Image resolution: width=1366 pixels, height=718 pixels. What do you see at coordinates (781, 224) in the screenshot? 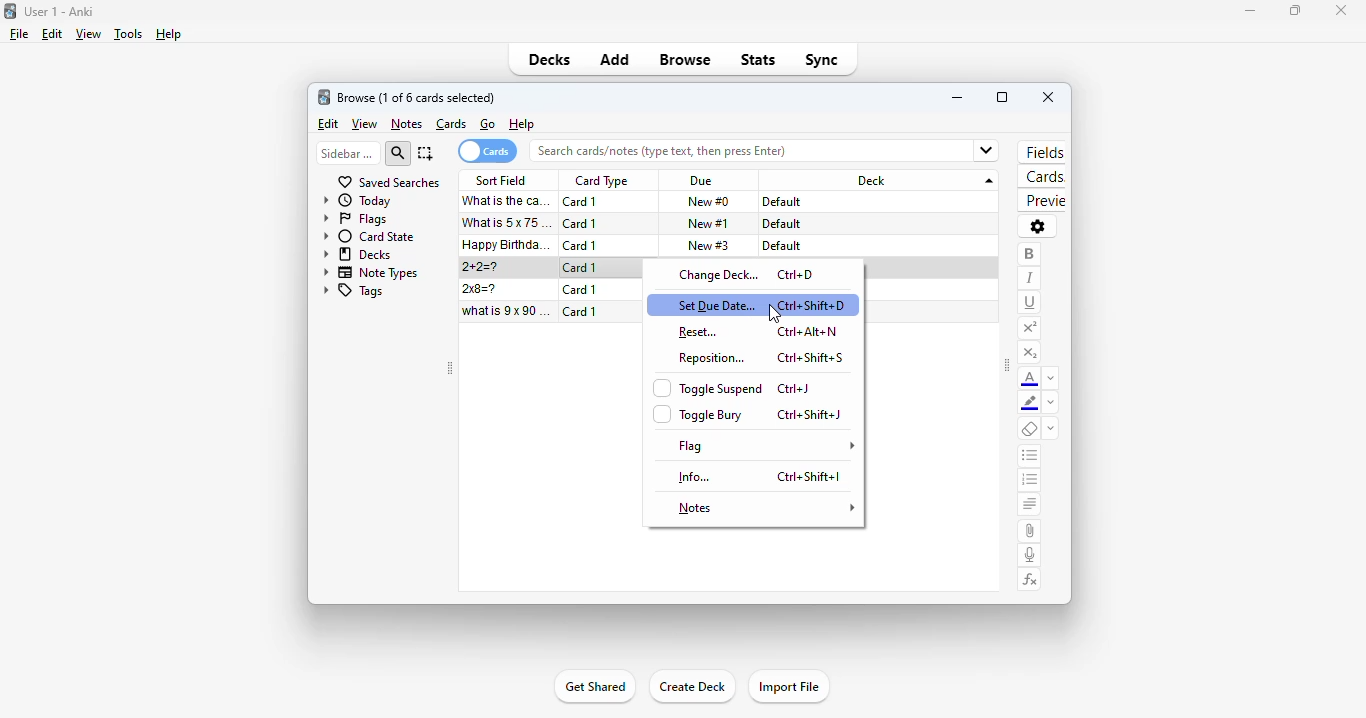
I see `default` at bounding box center [781, 224].